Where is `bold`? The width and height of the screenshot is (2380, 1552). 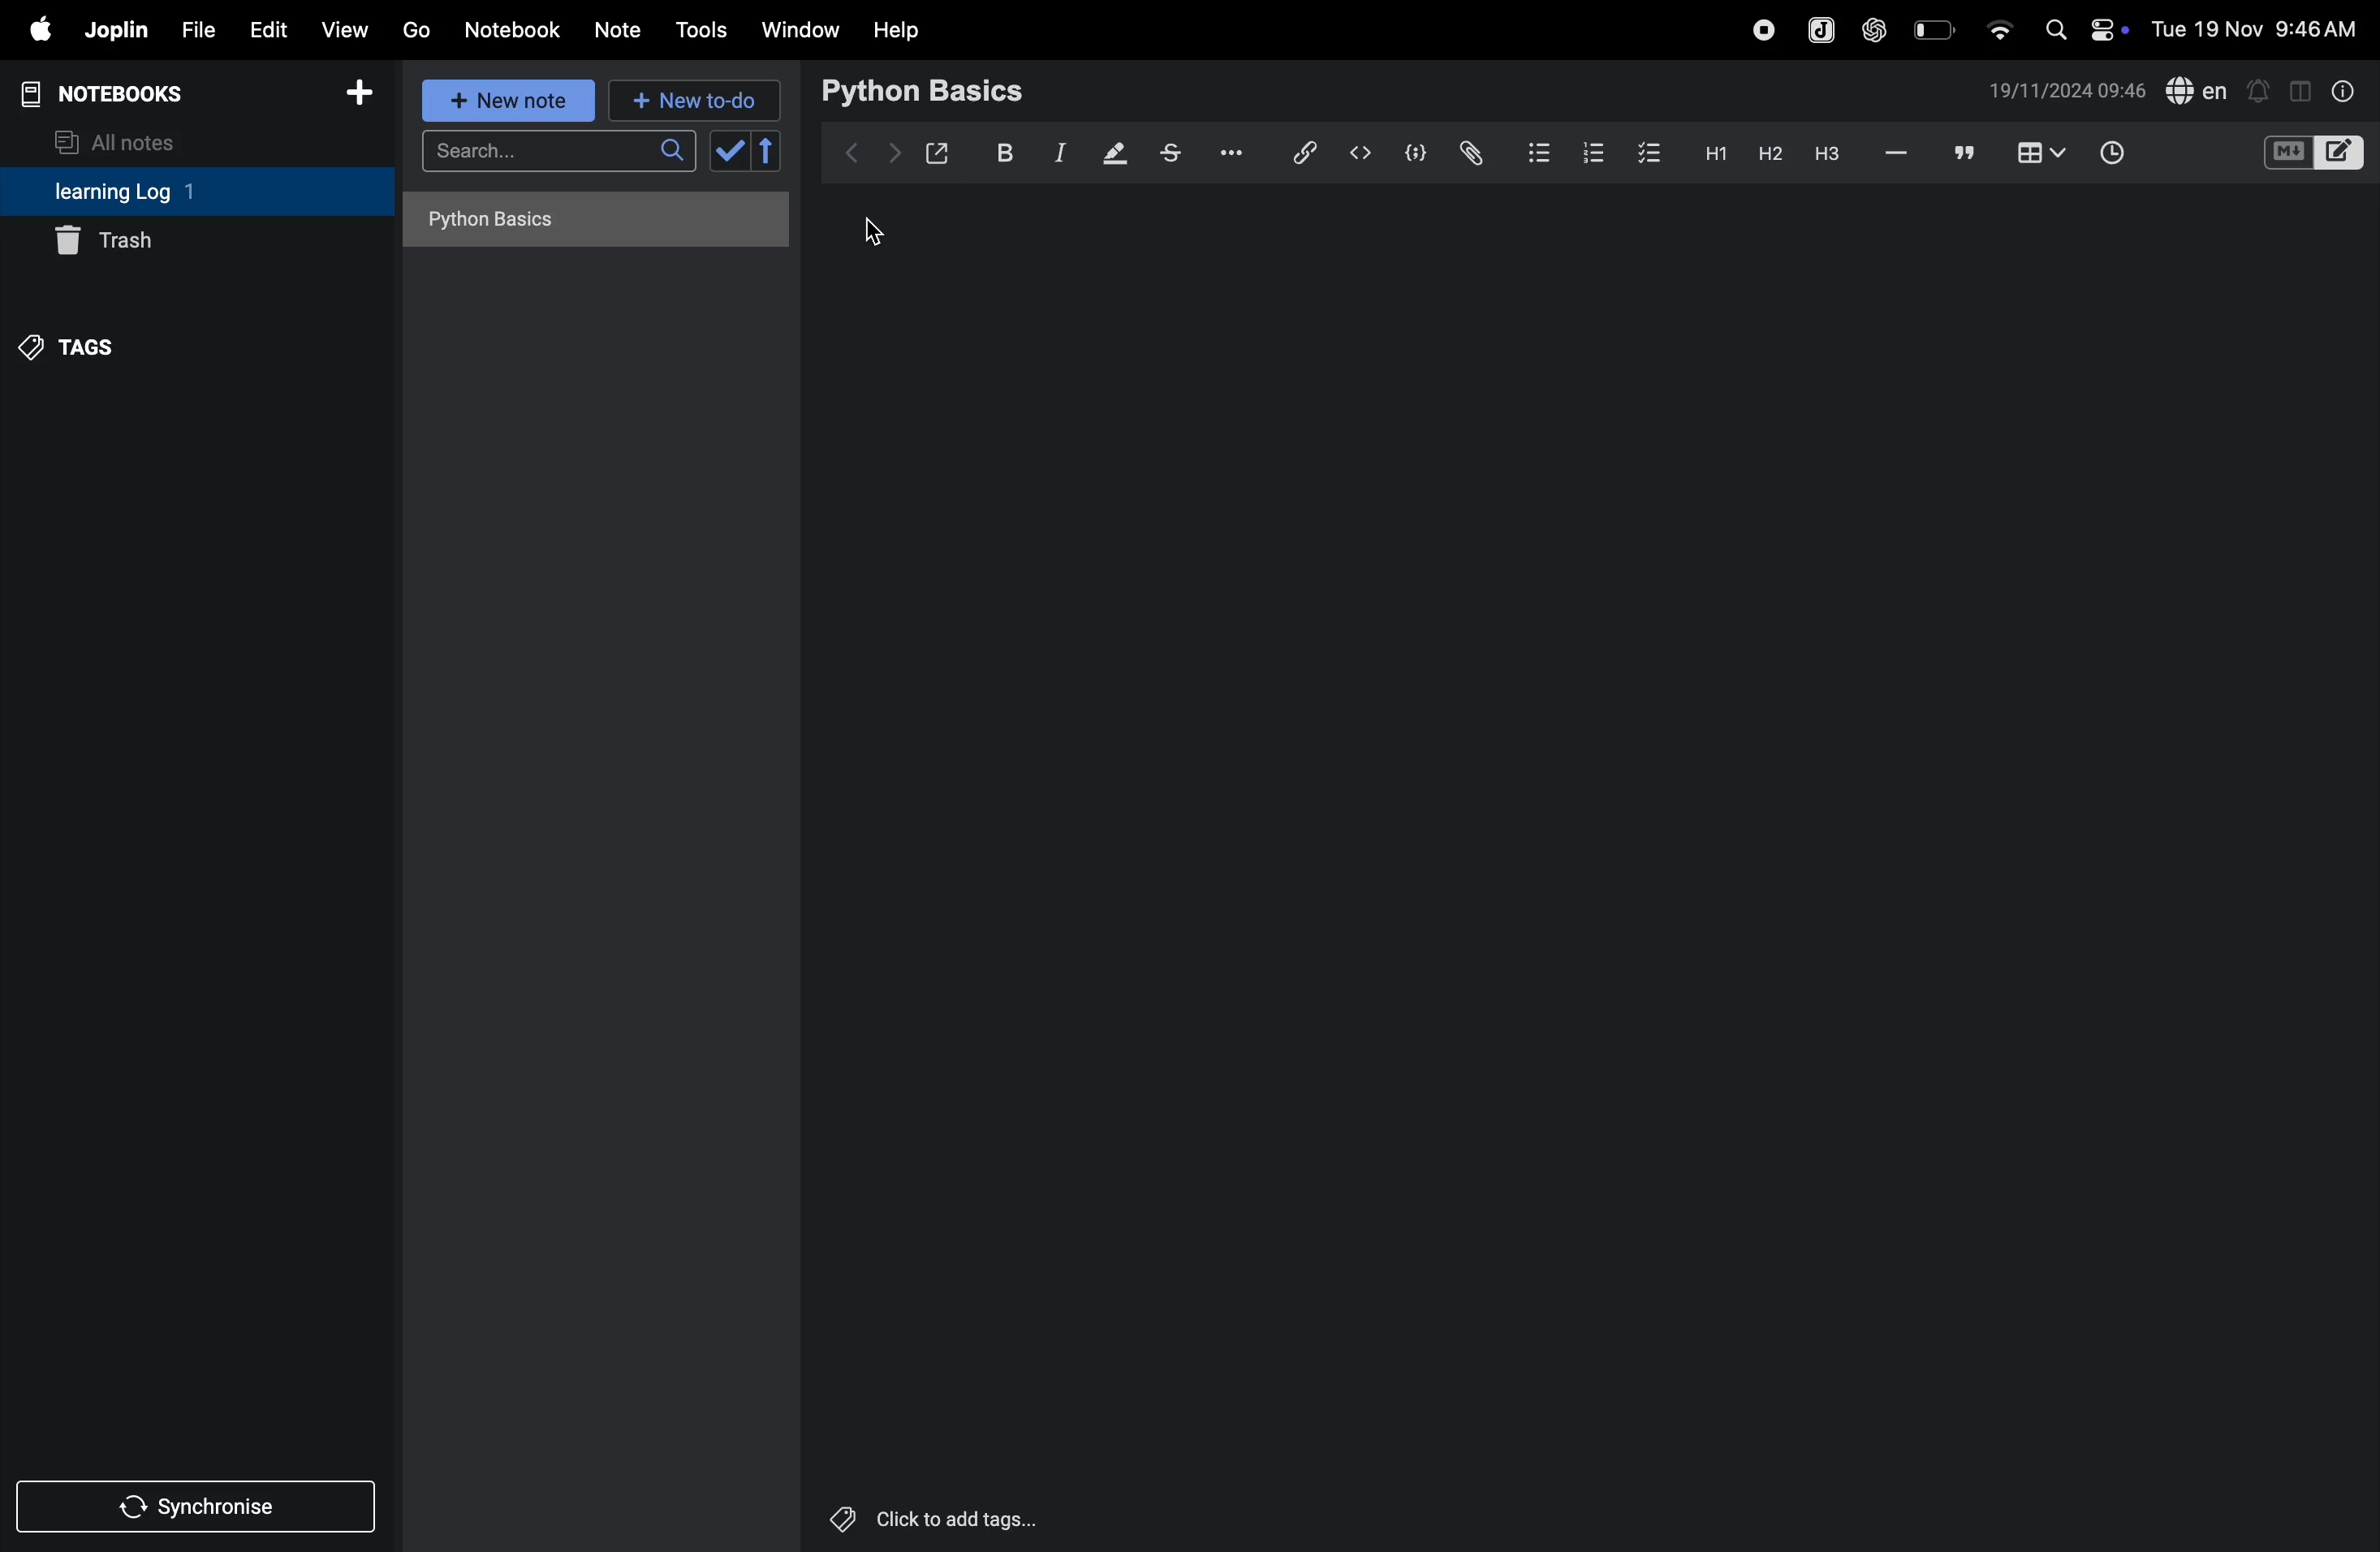
bold is located at coordinates (1000, 153).